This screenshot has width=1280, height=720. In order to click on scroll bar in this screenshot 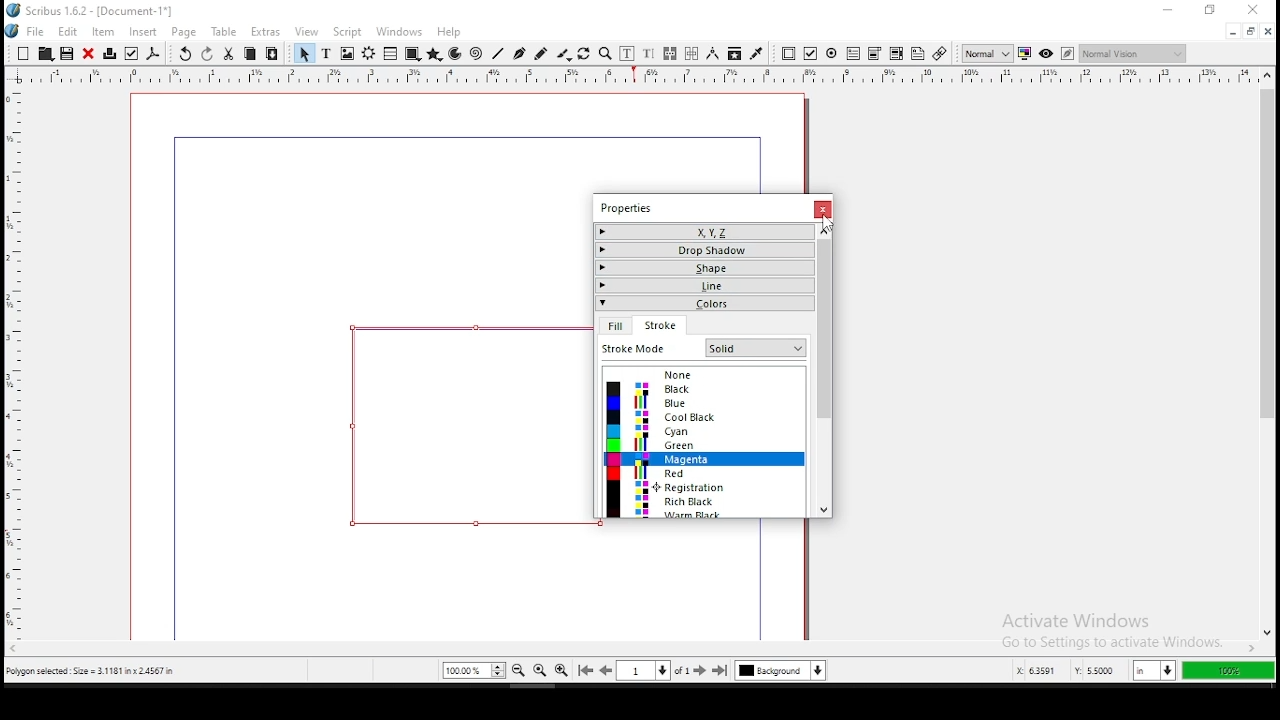, I will do `click(632, 650)`.